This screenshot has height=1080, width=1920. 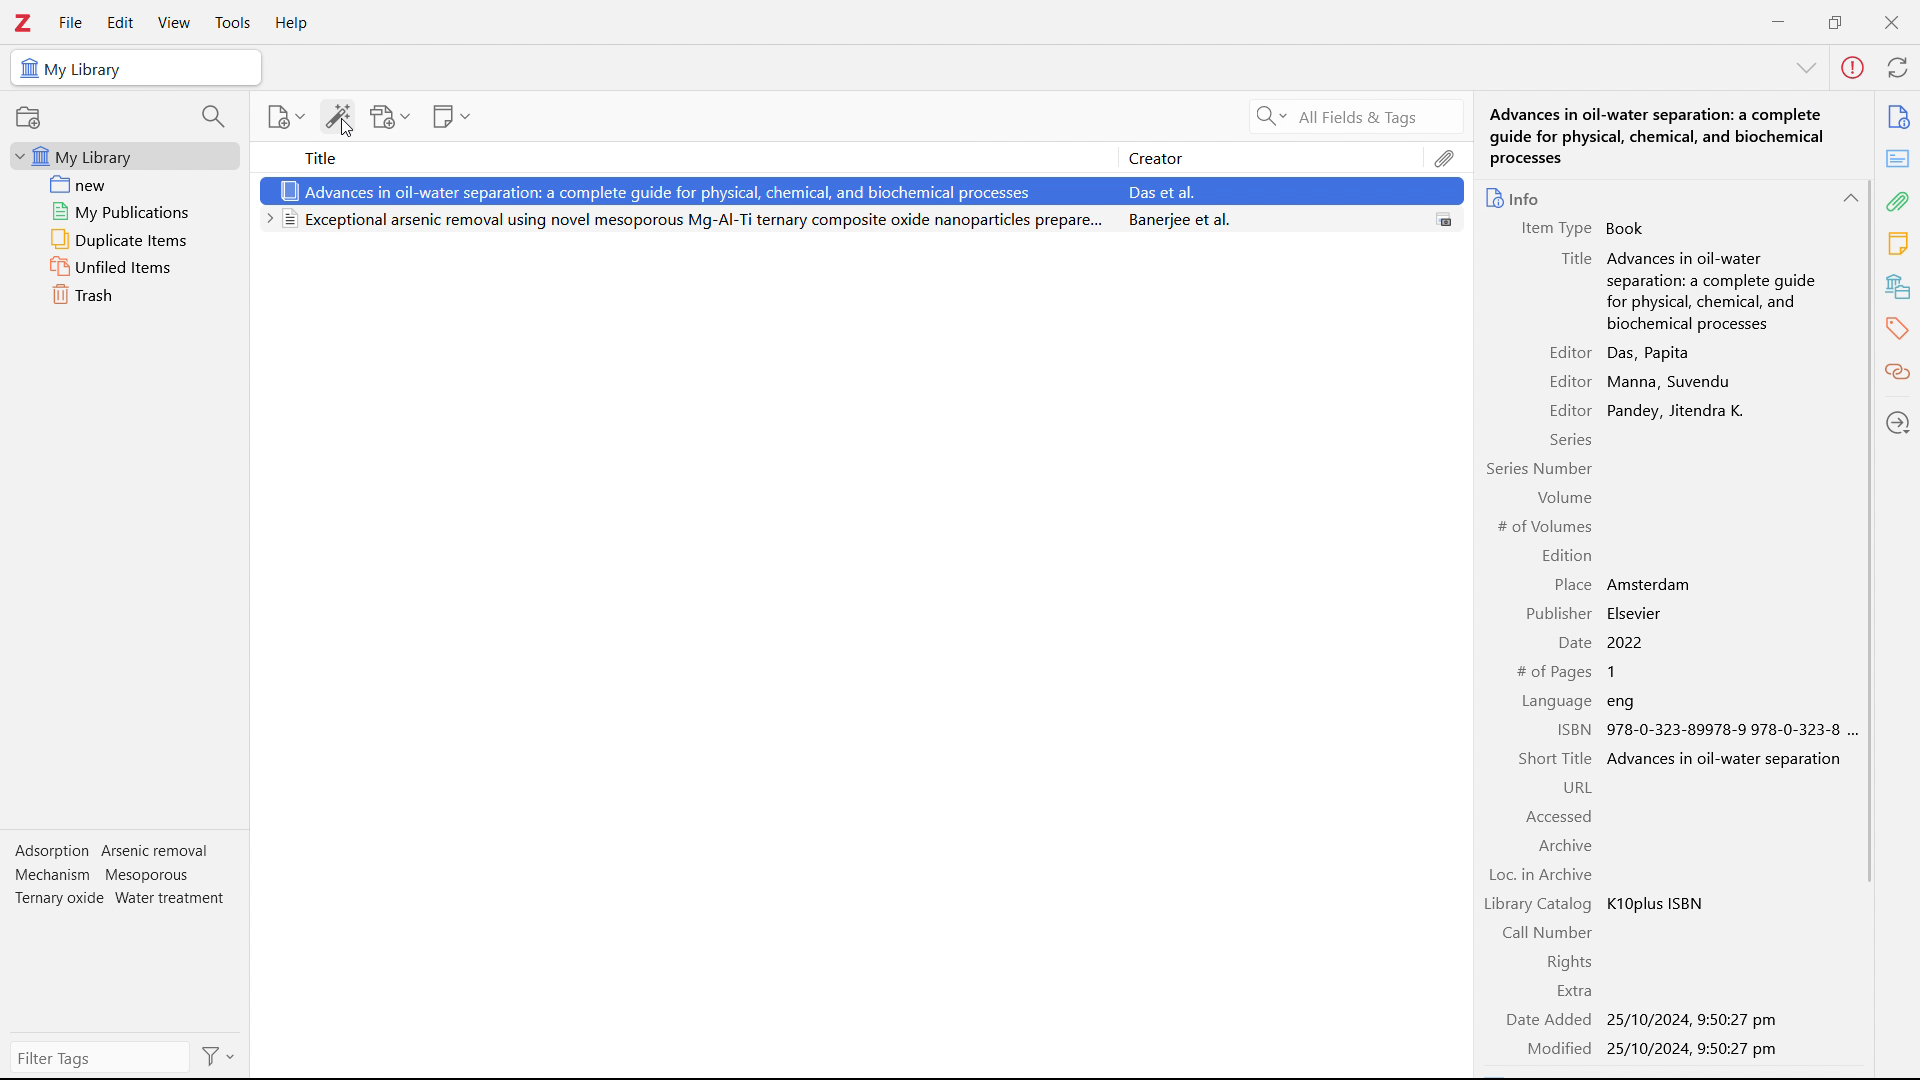 I want to click on add item, so click(x=288, y=117).